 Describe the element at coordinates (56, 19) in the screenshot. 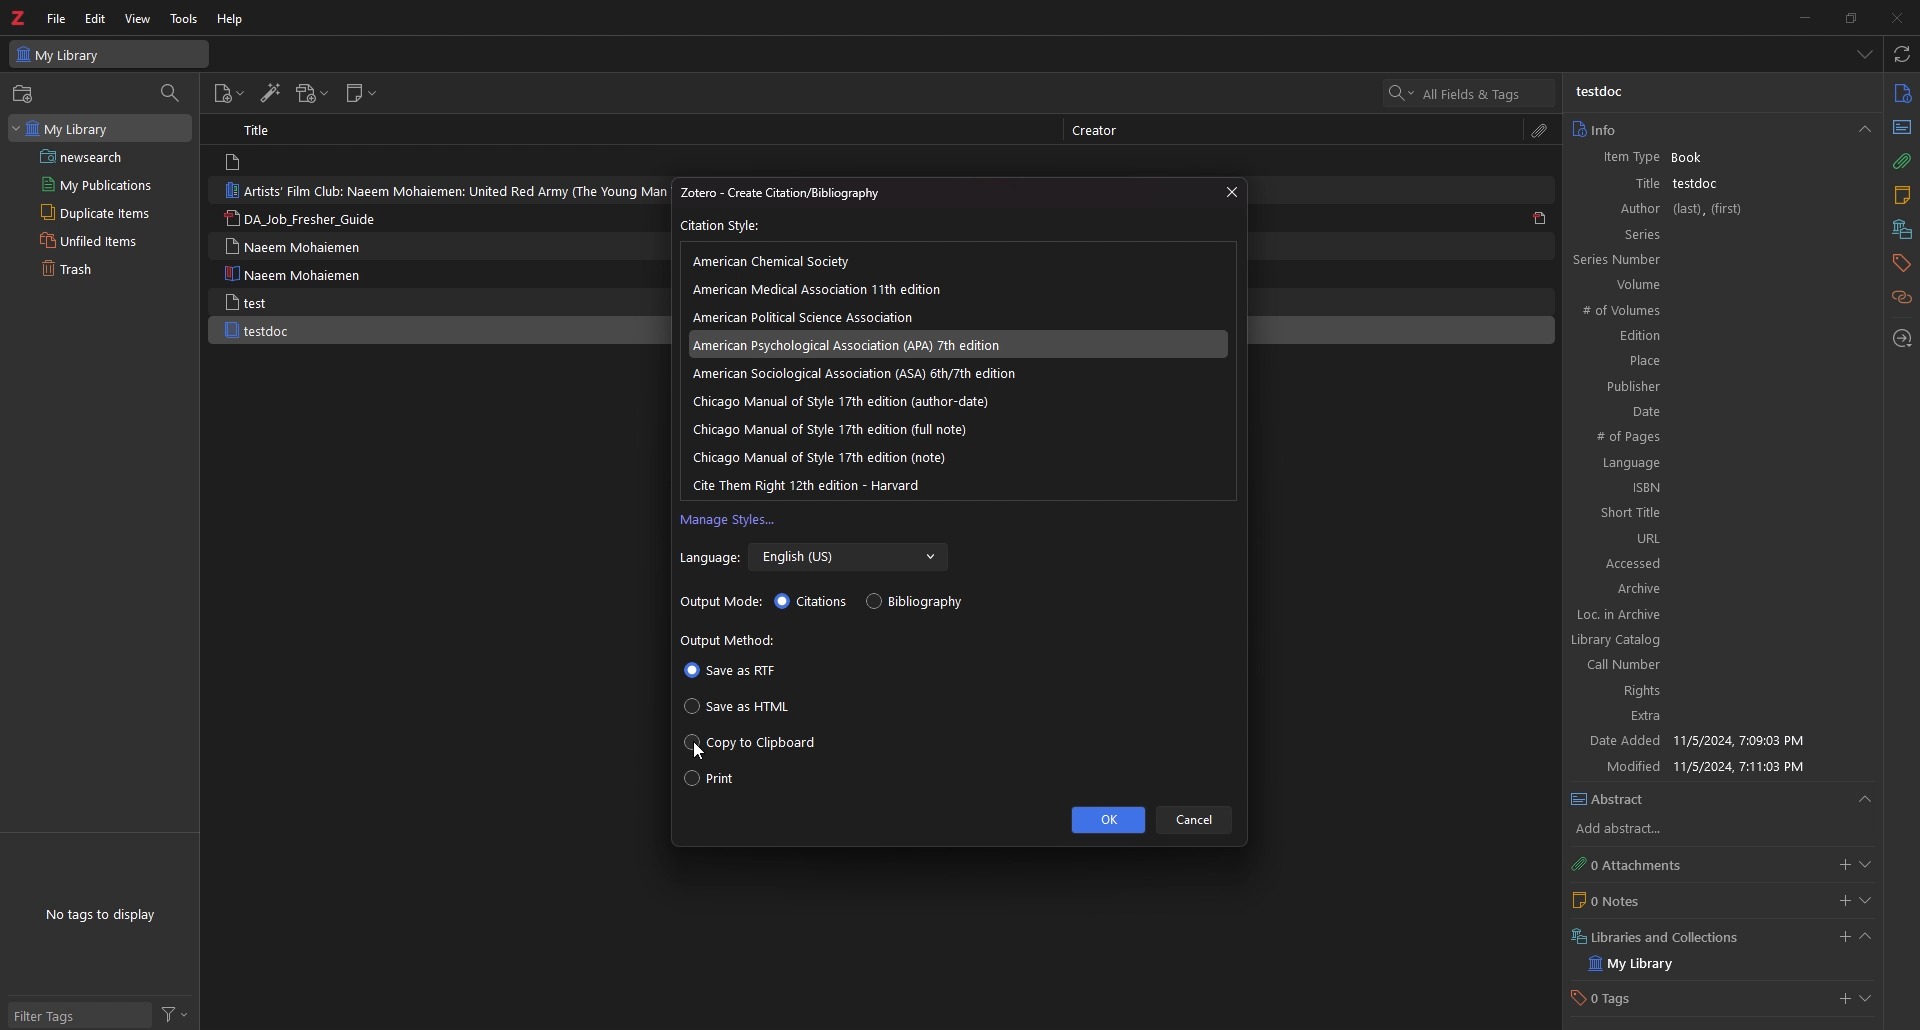

I see `file` at that location.